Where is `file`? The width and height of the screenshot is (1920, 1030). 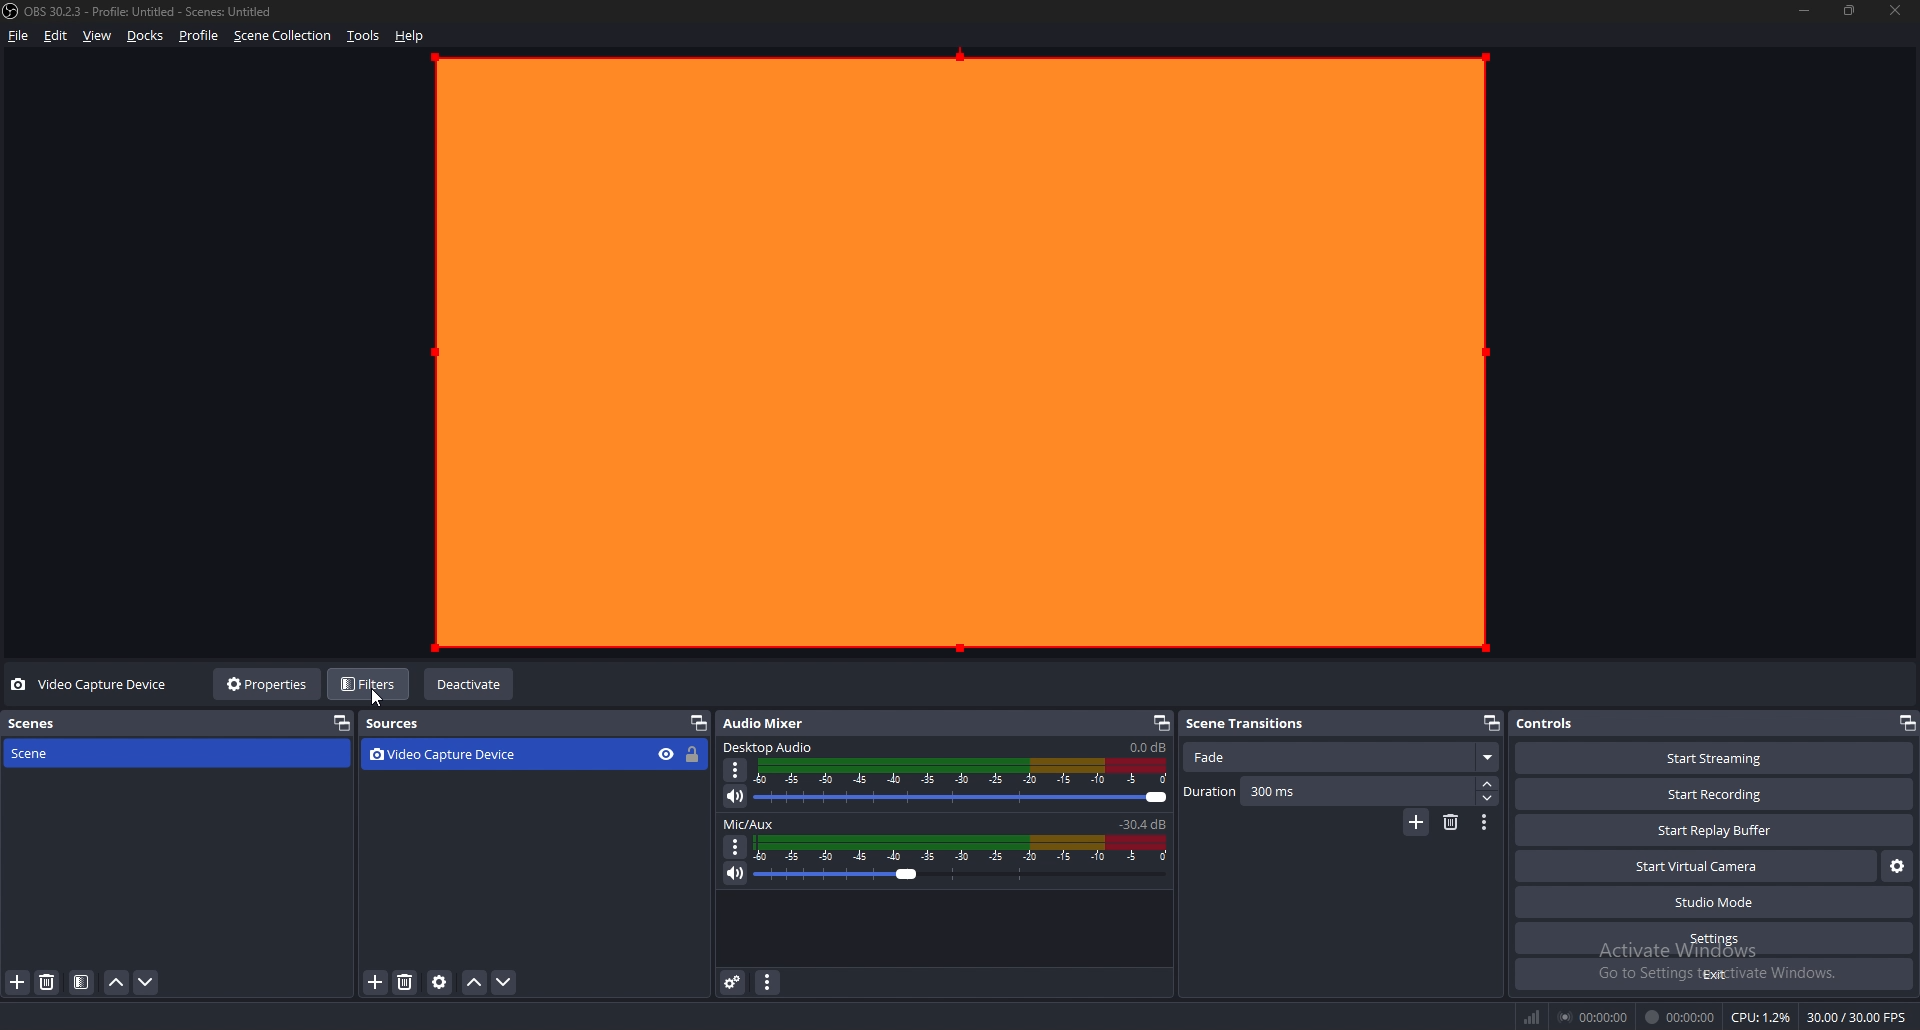 file is located at coordinates (17, 36).